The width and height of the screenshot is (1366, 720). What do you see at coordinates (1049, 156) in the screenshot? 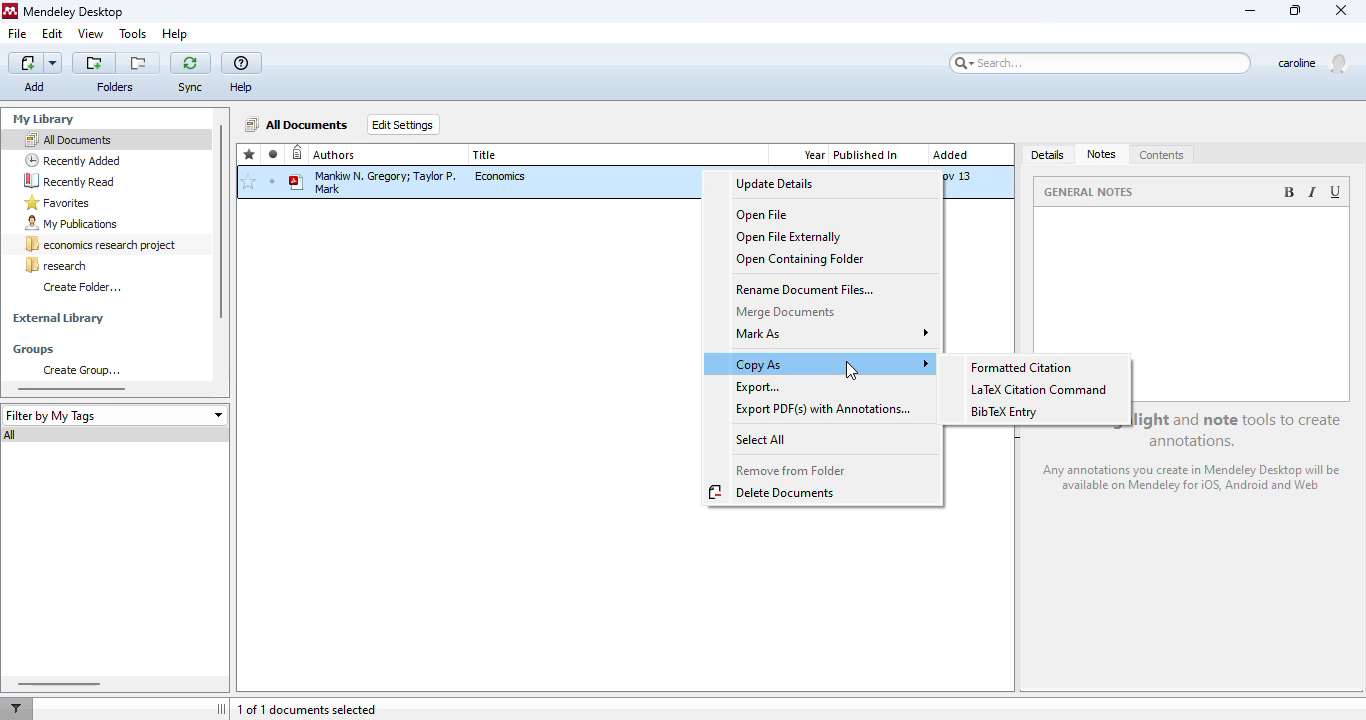
I see `details` at bounding box center [1049, 156].